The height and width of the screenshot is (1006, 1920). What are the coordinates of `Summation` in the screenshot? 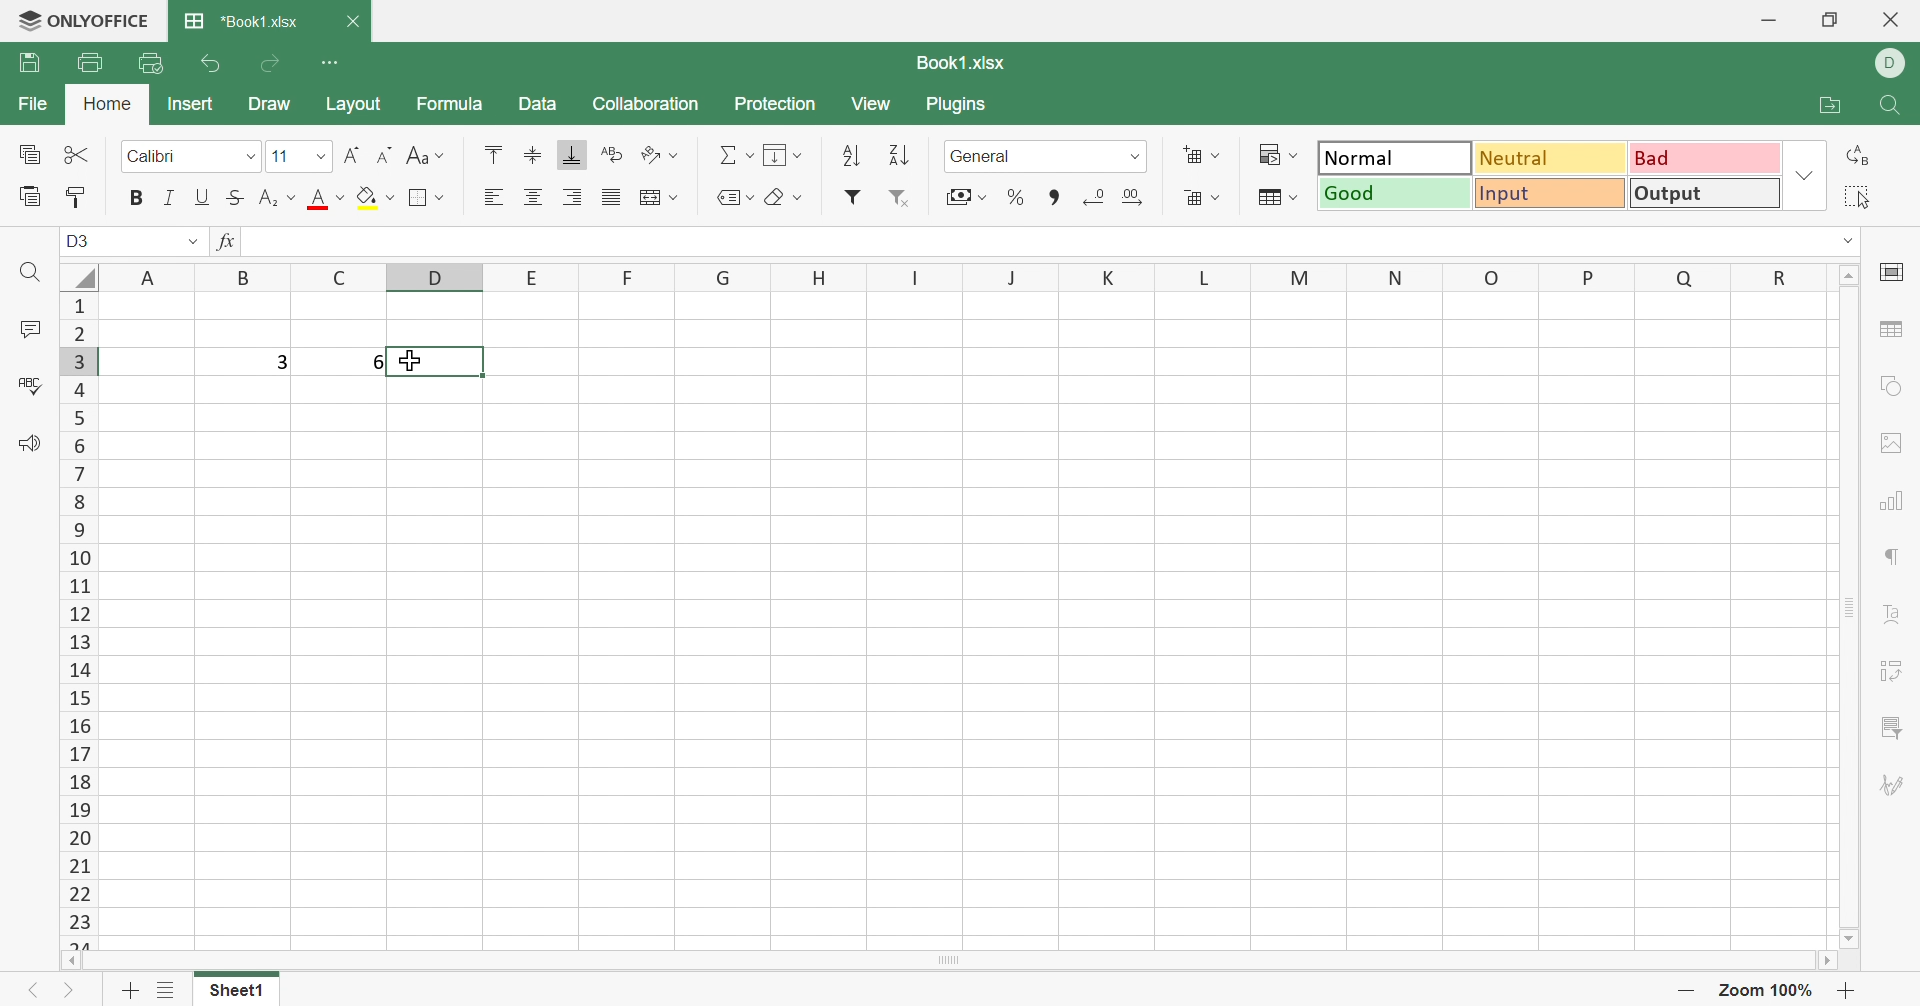 It's located at (735, 154).